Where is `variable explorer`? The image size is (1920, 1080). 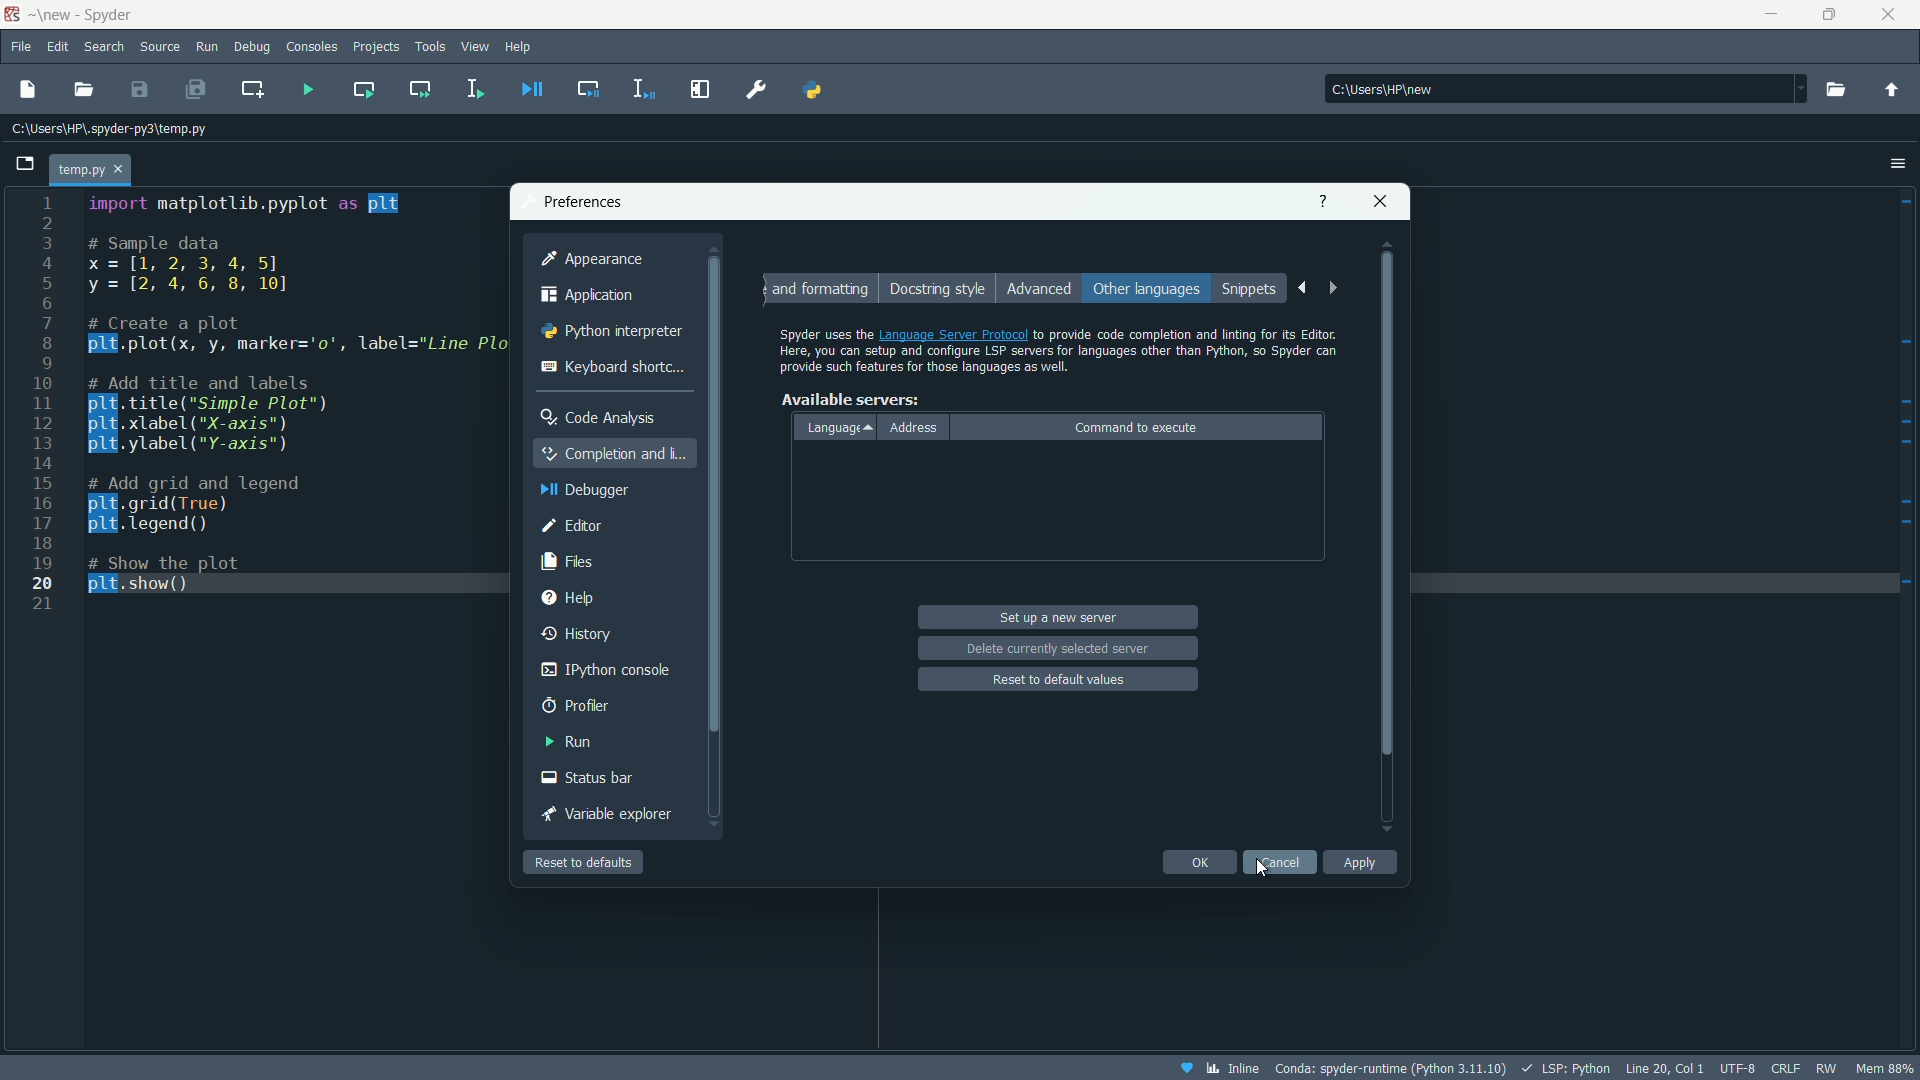
variable explorer is located at coordinates (613, 814).